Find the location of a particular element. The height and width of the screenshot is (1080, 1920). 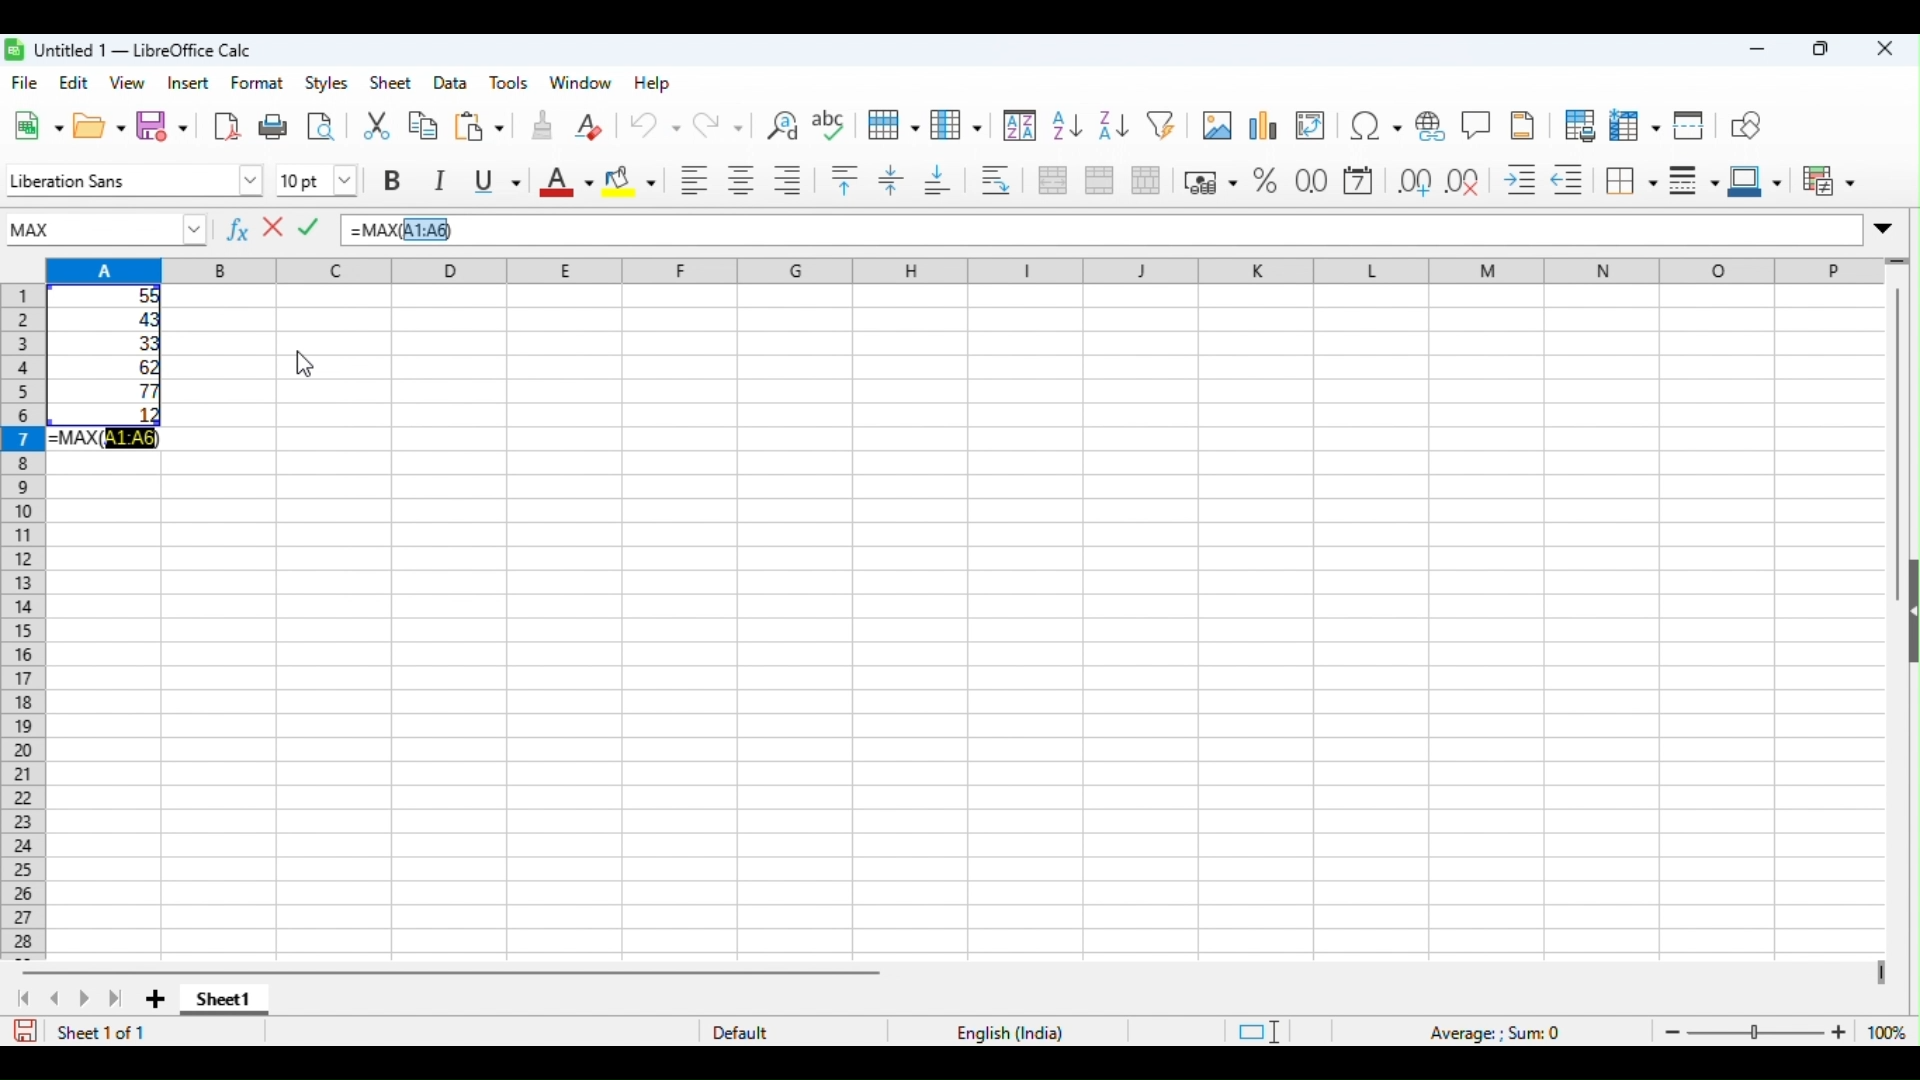

merge and center is located at coordinates (1052, 179).